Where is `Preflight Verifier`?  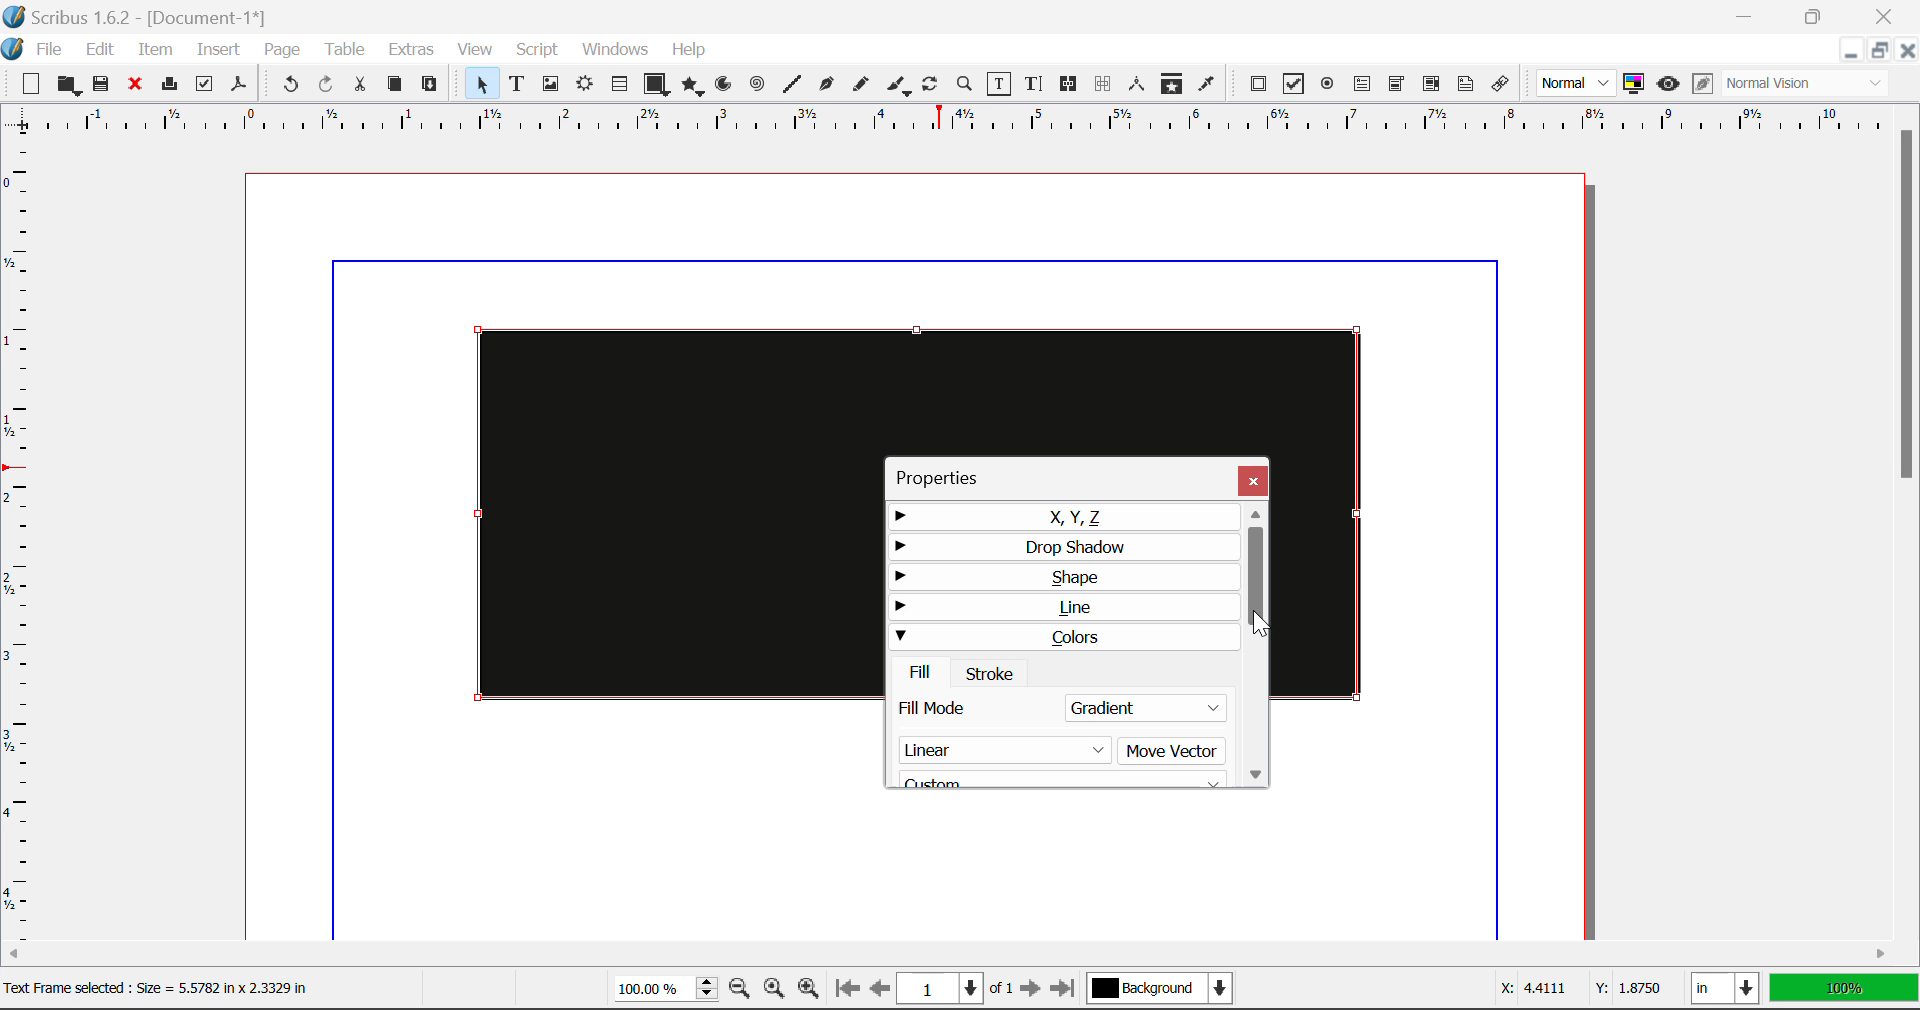
Preflight Verifier is located at coordinates (204, 87).